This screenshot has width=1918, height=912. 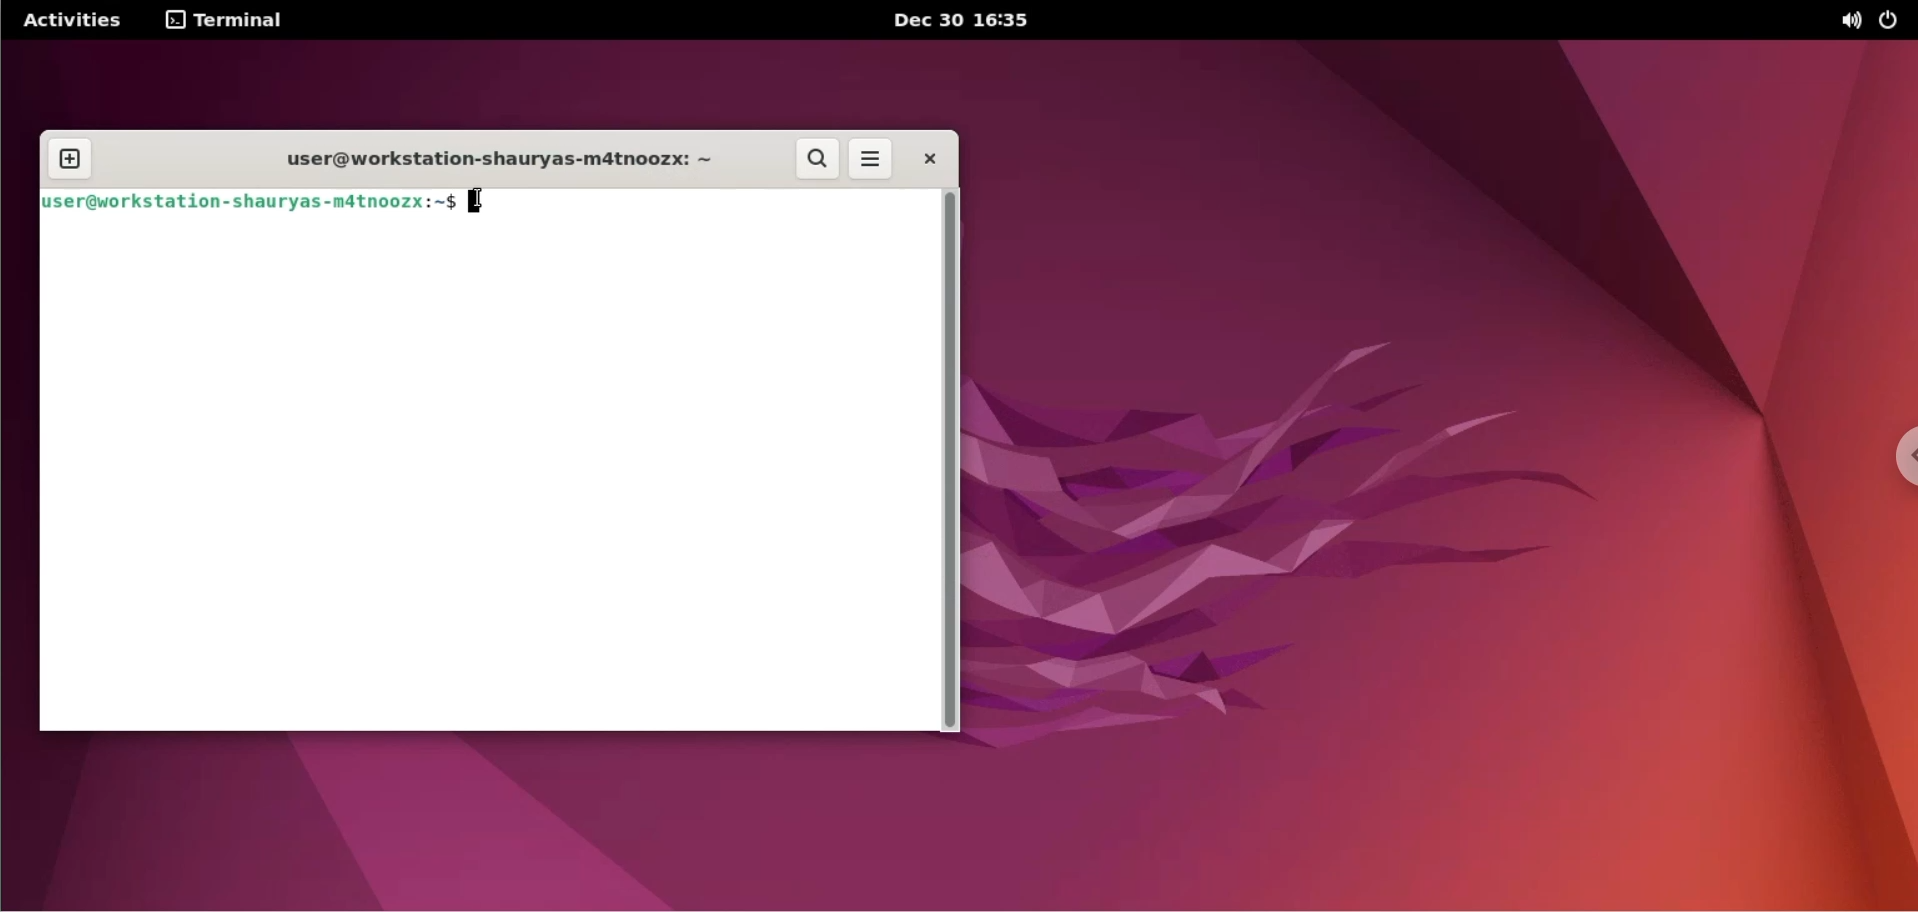 I want to click on new tab, so click(x=69, y=160).